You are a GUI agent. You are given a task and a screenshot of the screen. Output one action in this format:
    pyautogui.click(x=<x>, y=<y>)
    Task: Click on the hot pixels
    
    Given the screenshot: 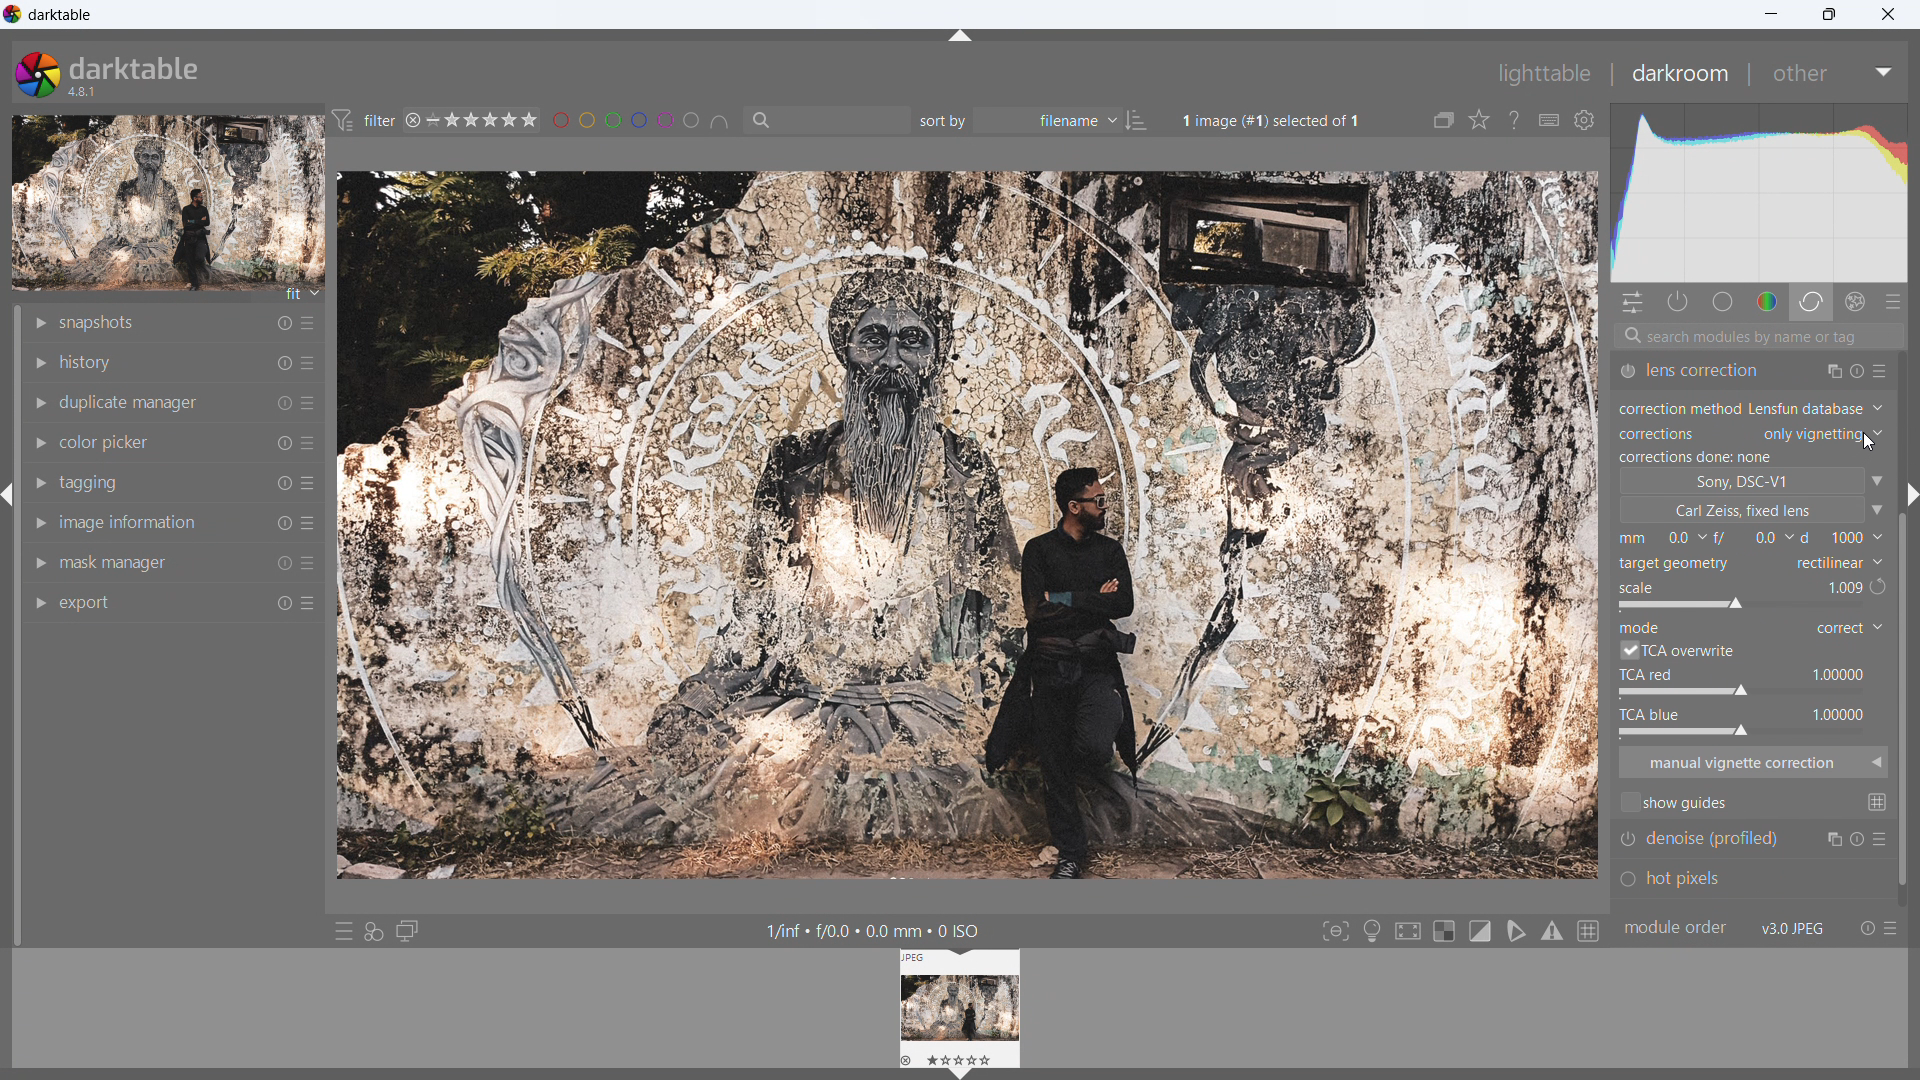 What is the action you would take?
    pyautogui.click(x=1737, y=883)
    